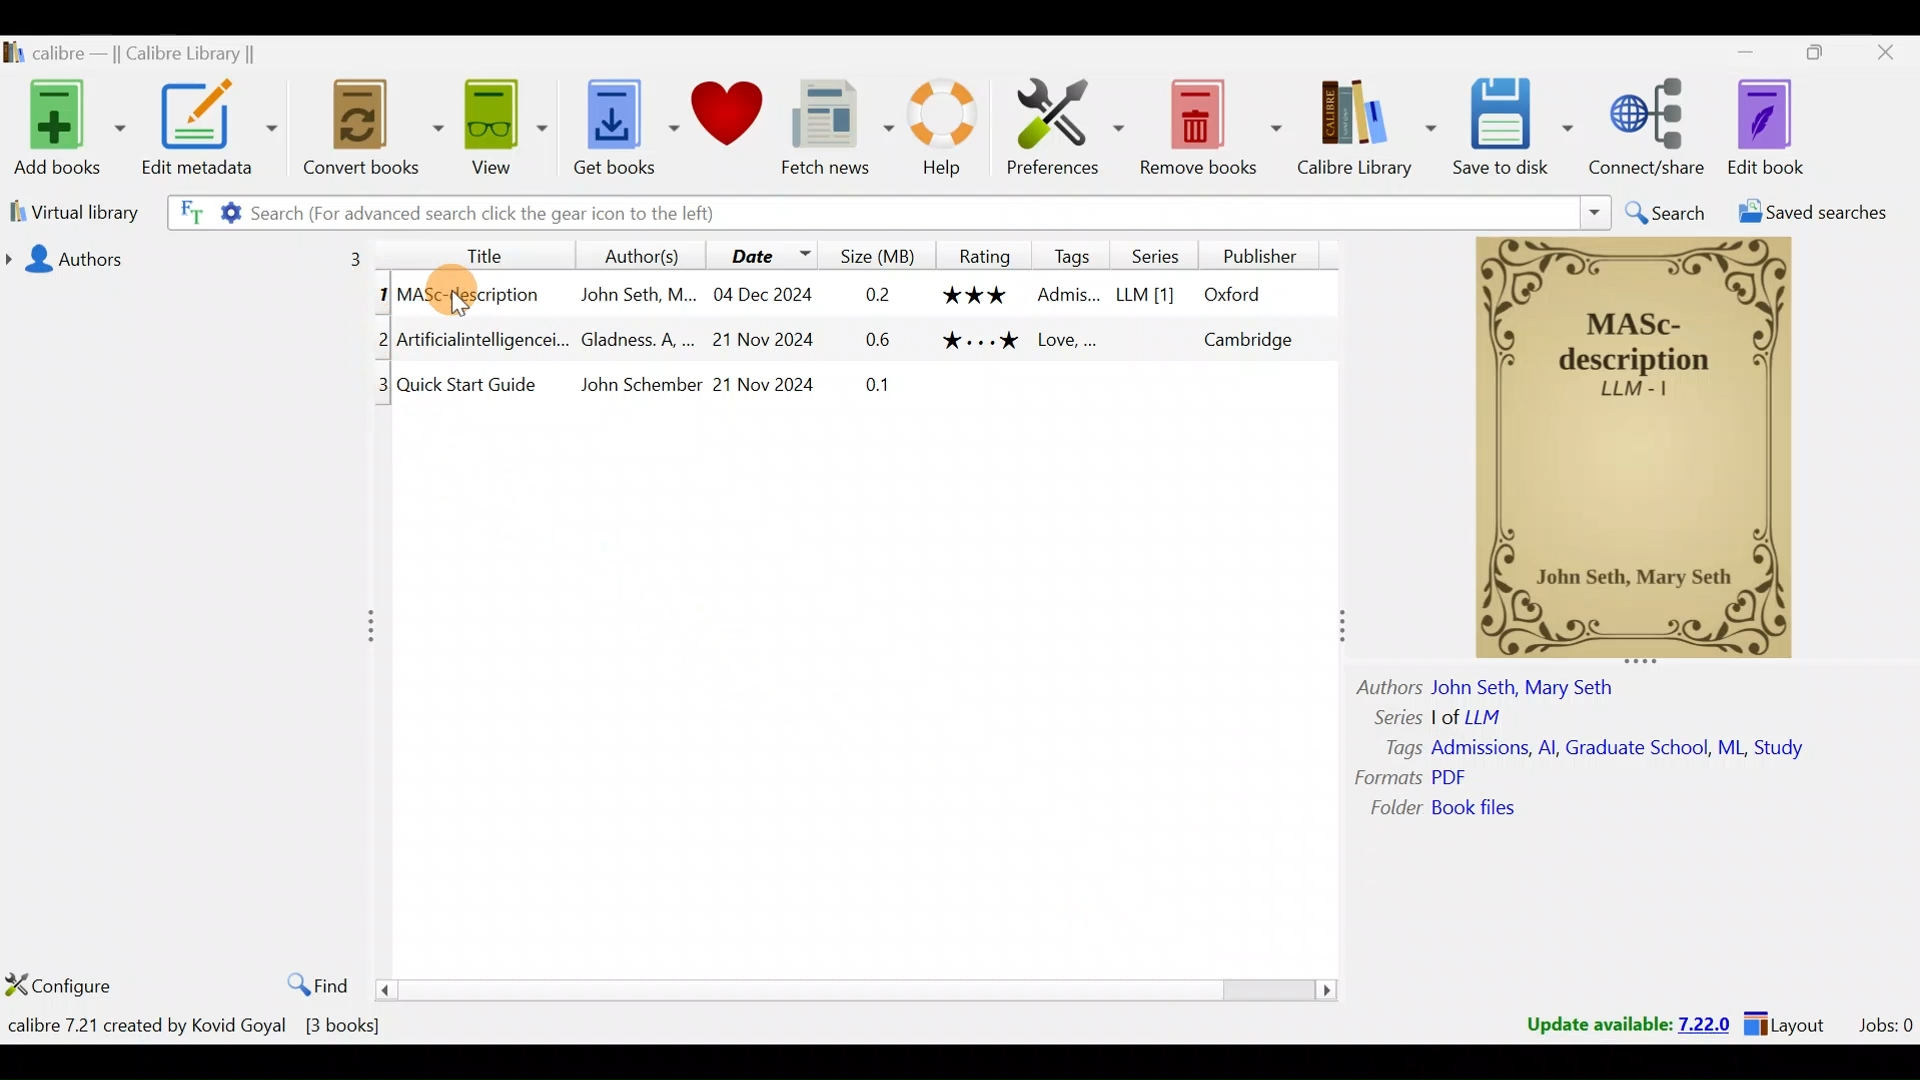 The image size is (1920, 1080). What do you see at coordinates (1251, 339) in the screenshot?
I see `` at bounding box center [1251, 339].